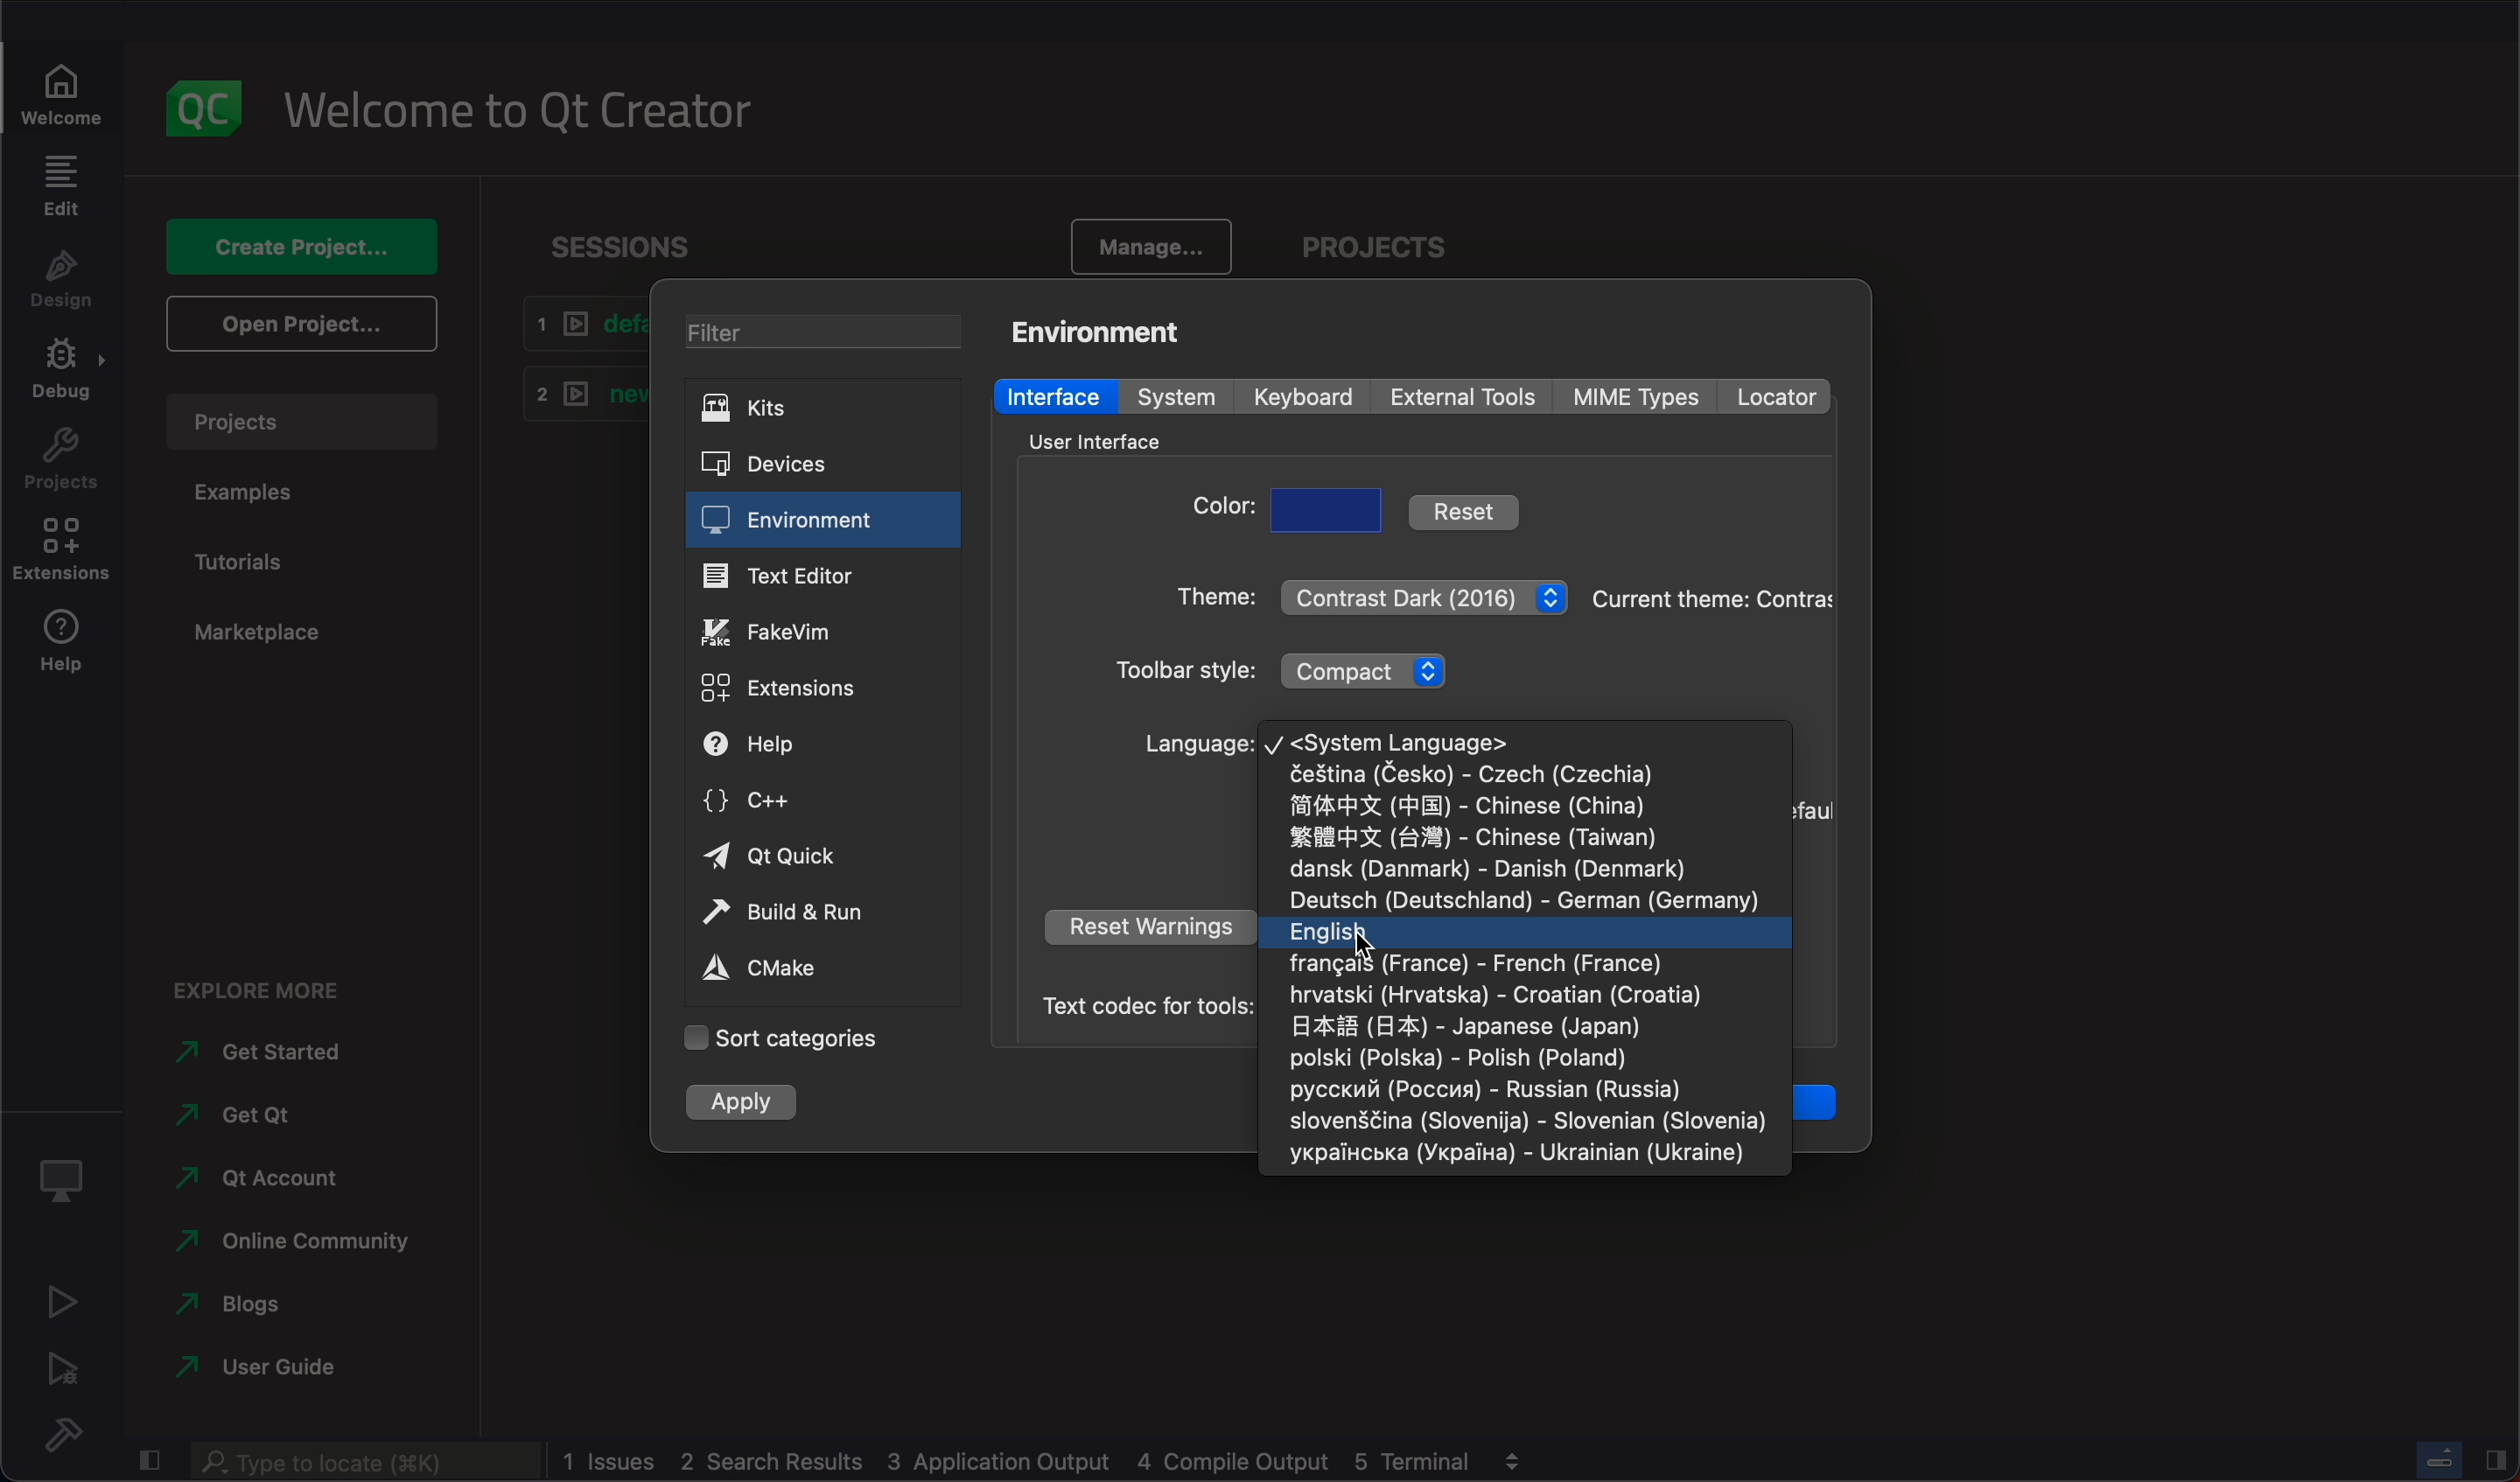 This screenshot has width=2520, height=1482. I want to click on theme, so click(1207, 595).